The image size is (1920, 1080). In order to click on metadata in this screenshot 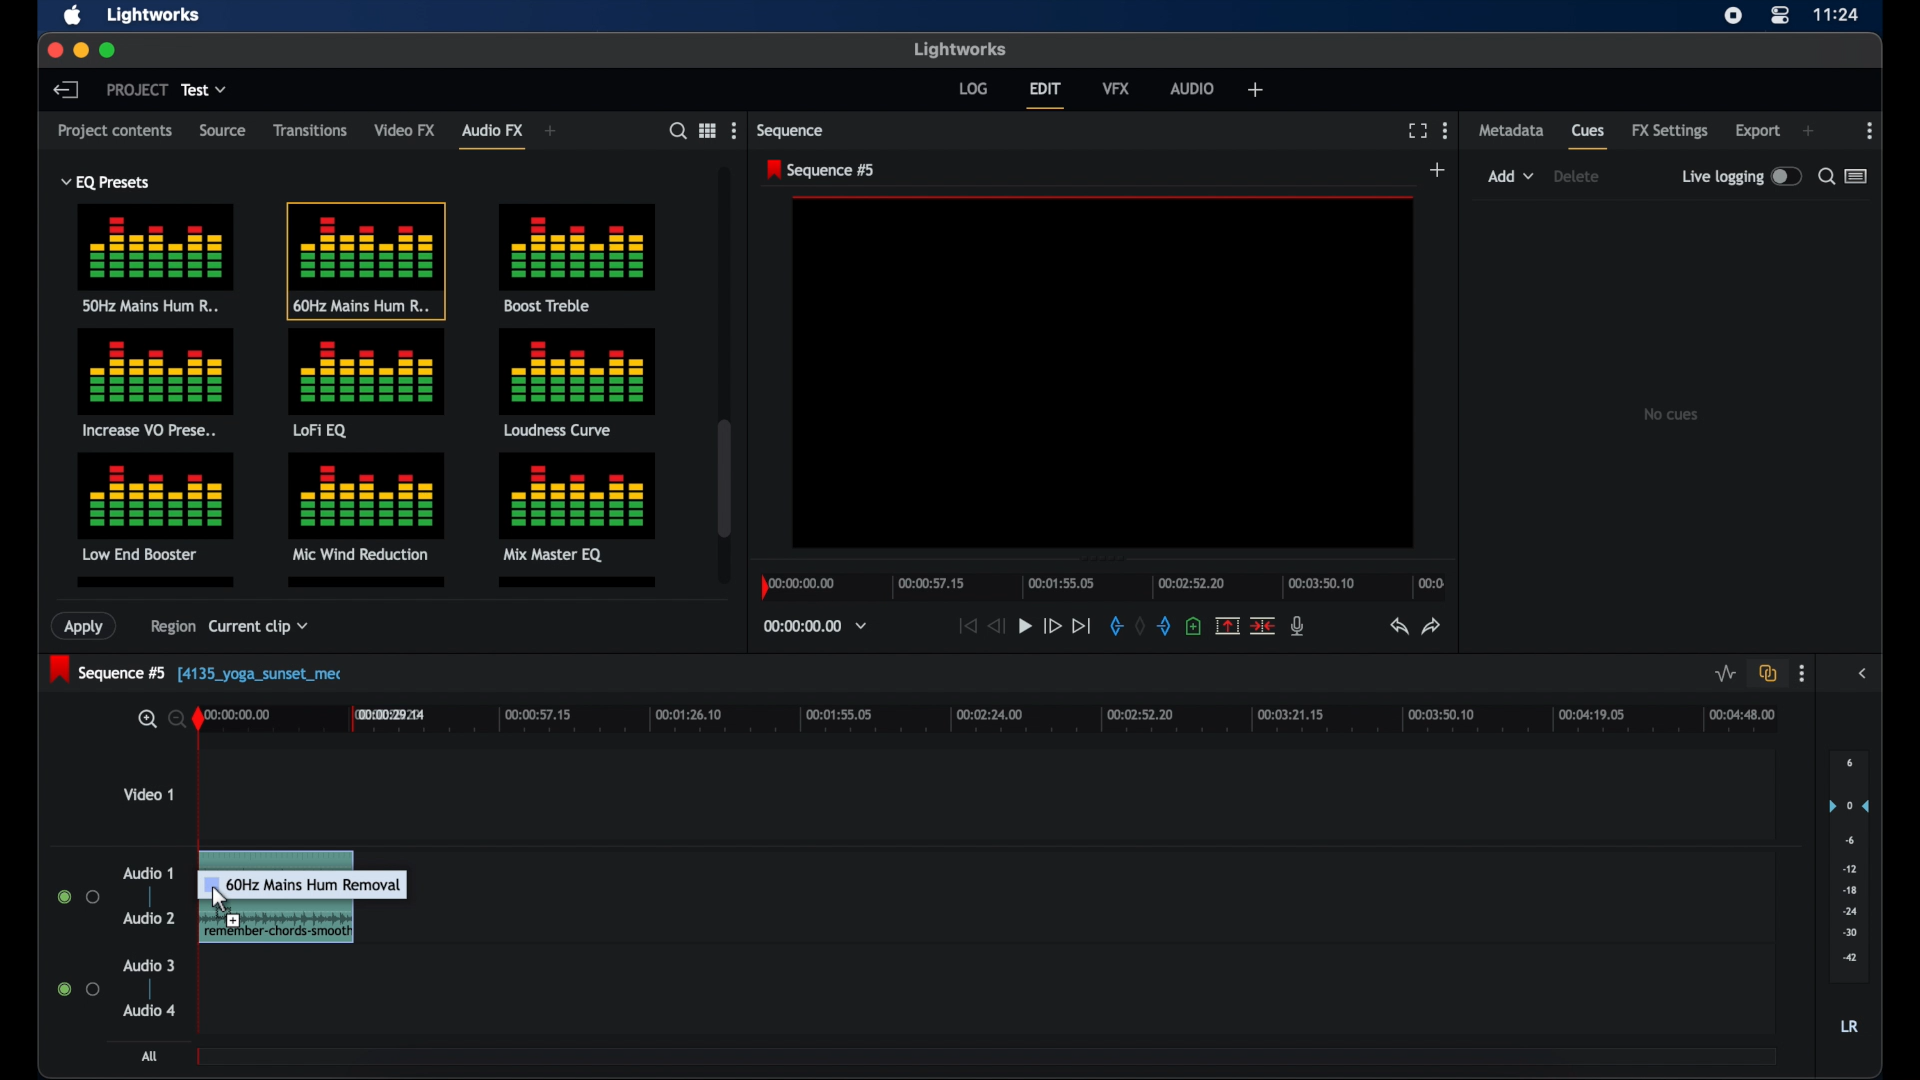, I will do `click(1512, 129)`.